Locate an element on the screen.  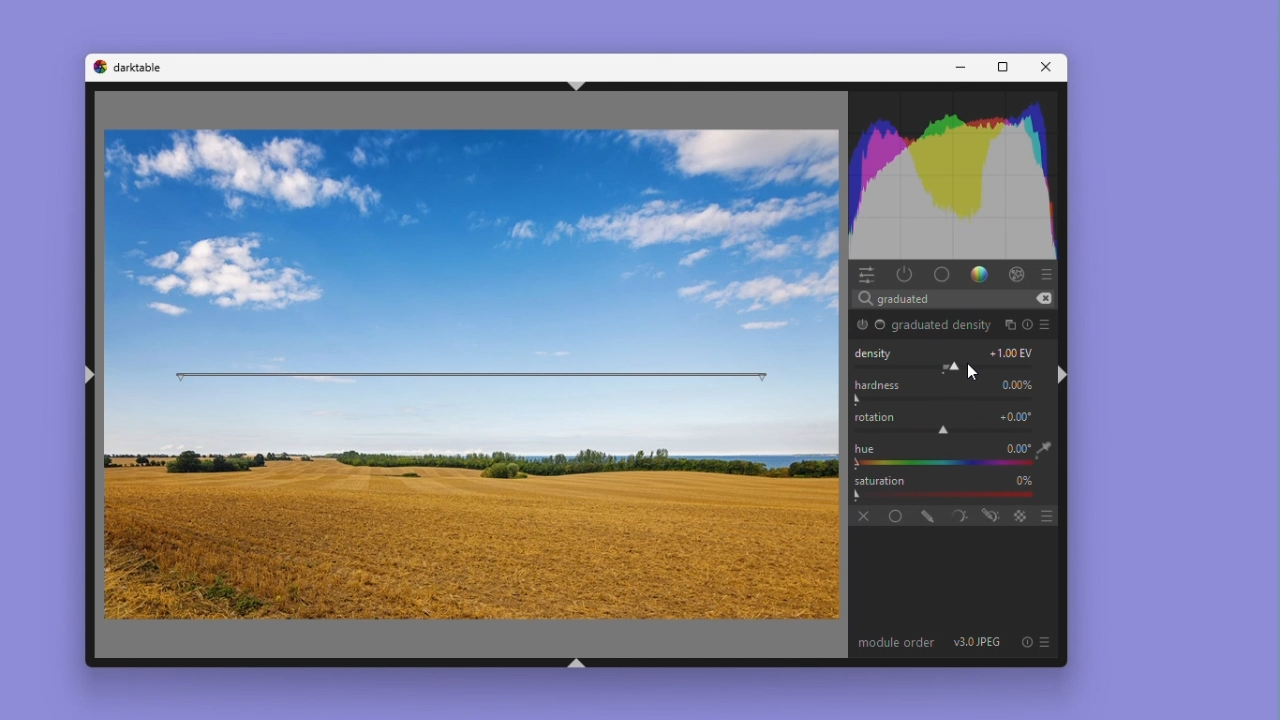
darktable is located at coordinates (143, 67).